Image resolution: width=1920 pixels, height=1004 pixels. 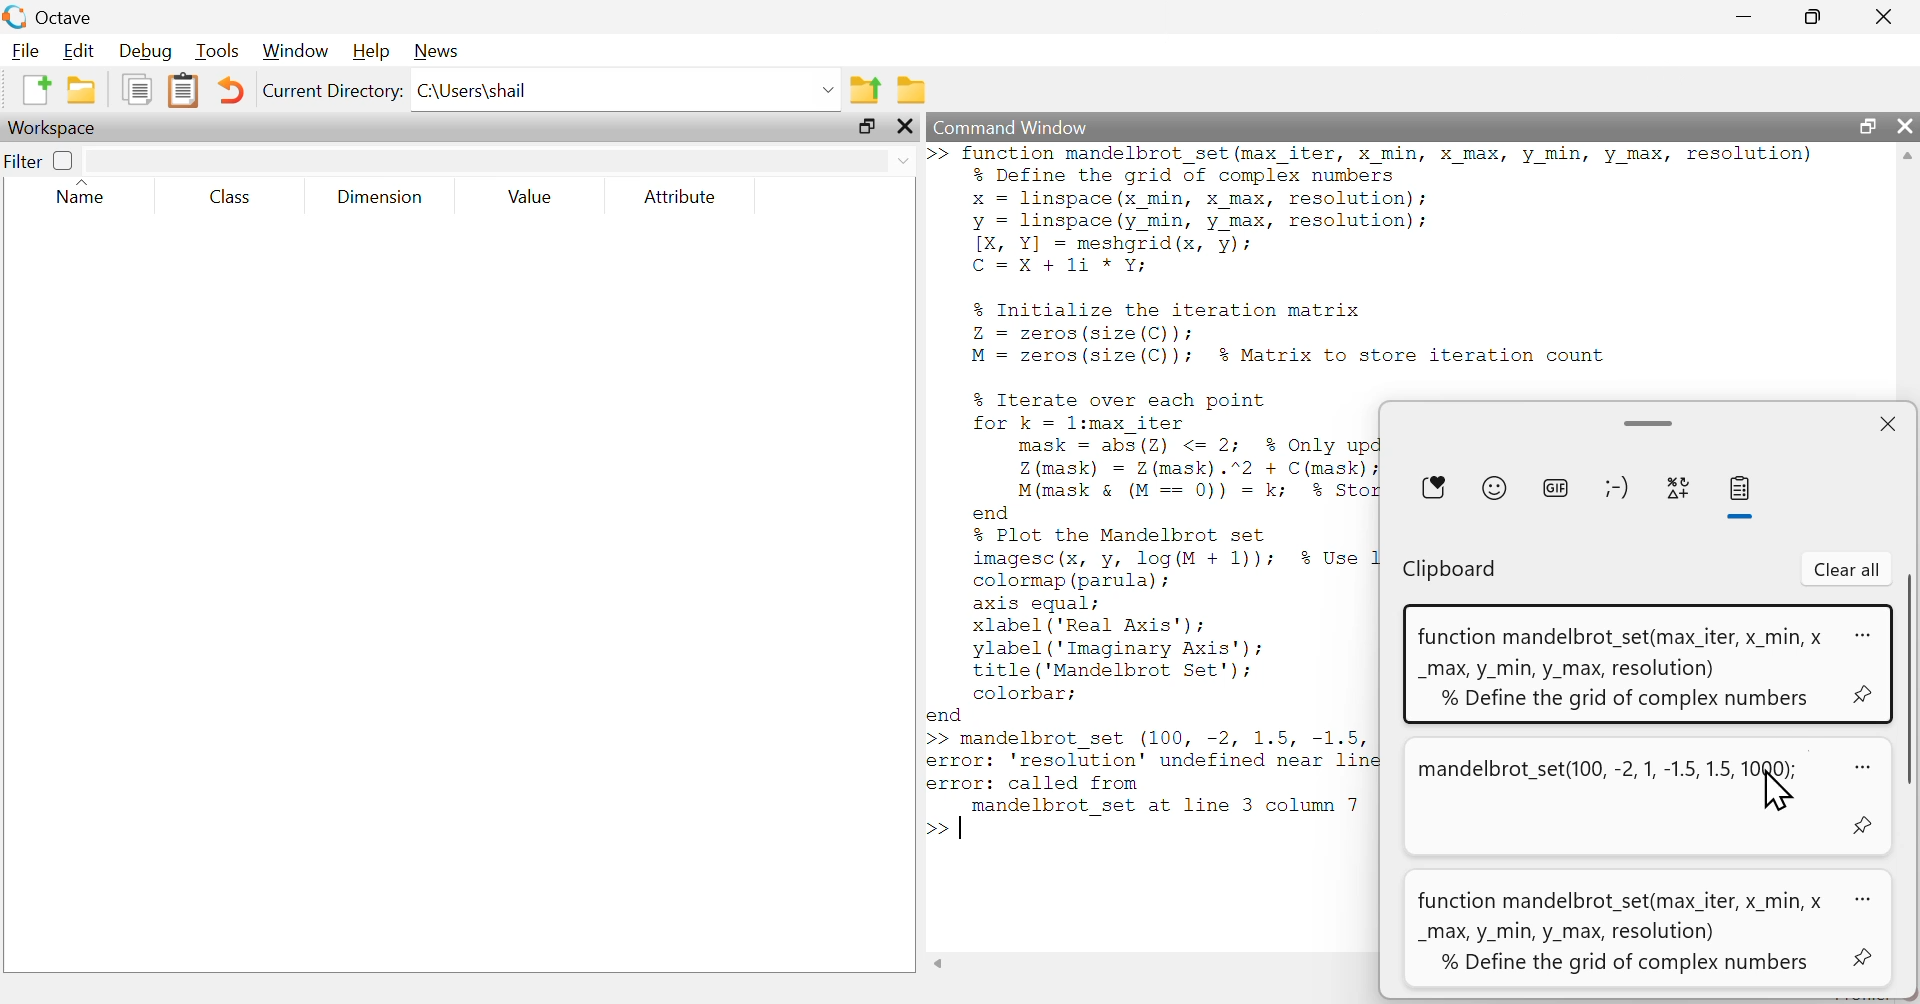 What do you see at coordinates (1862, 635) in the screenshot?
I see `options` at bounding box center [1862, 635].